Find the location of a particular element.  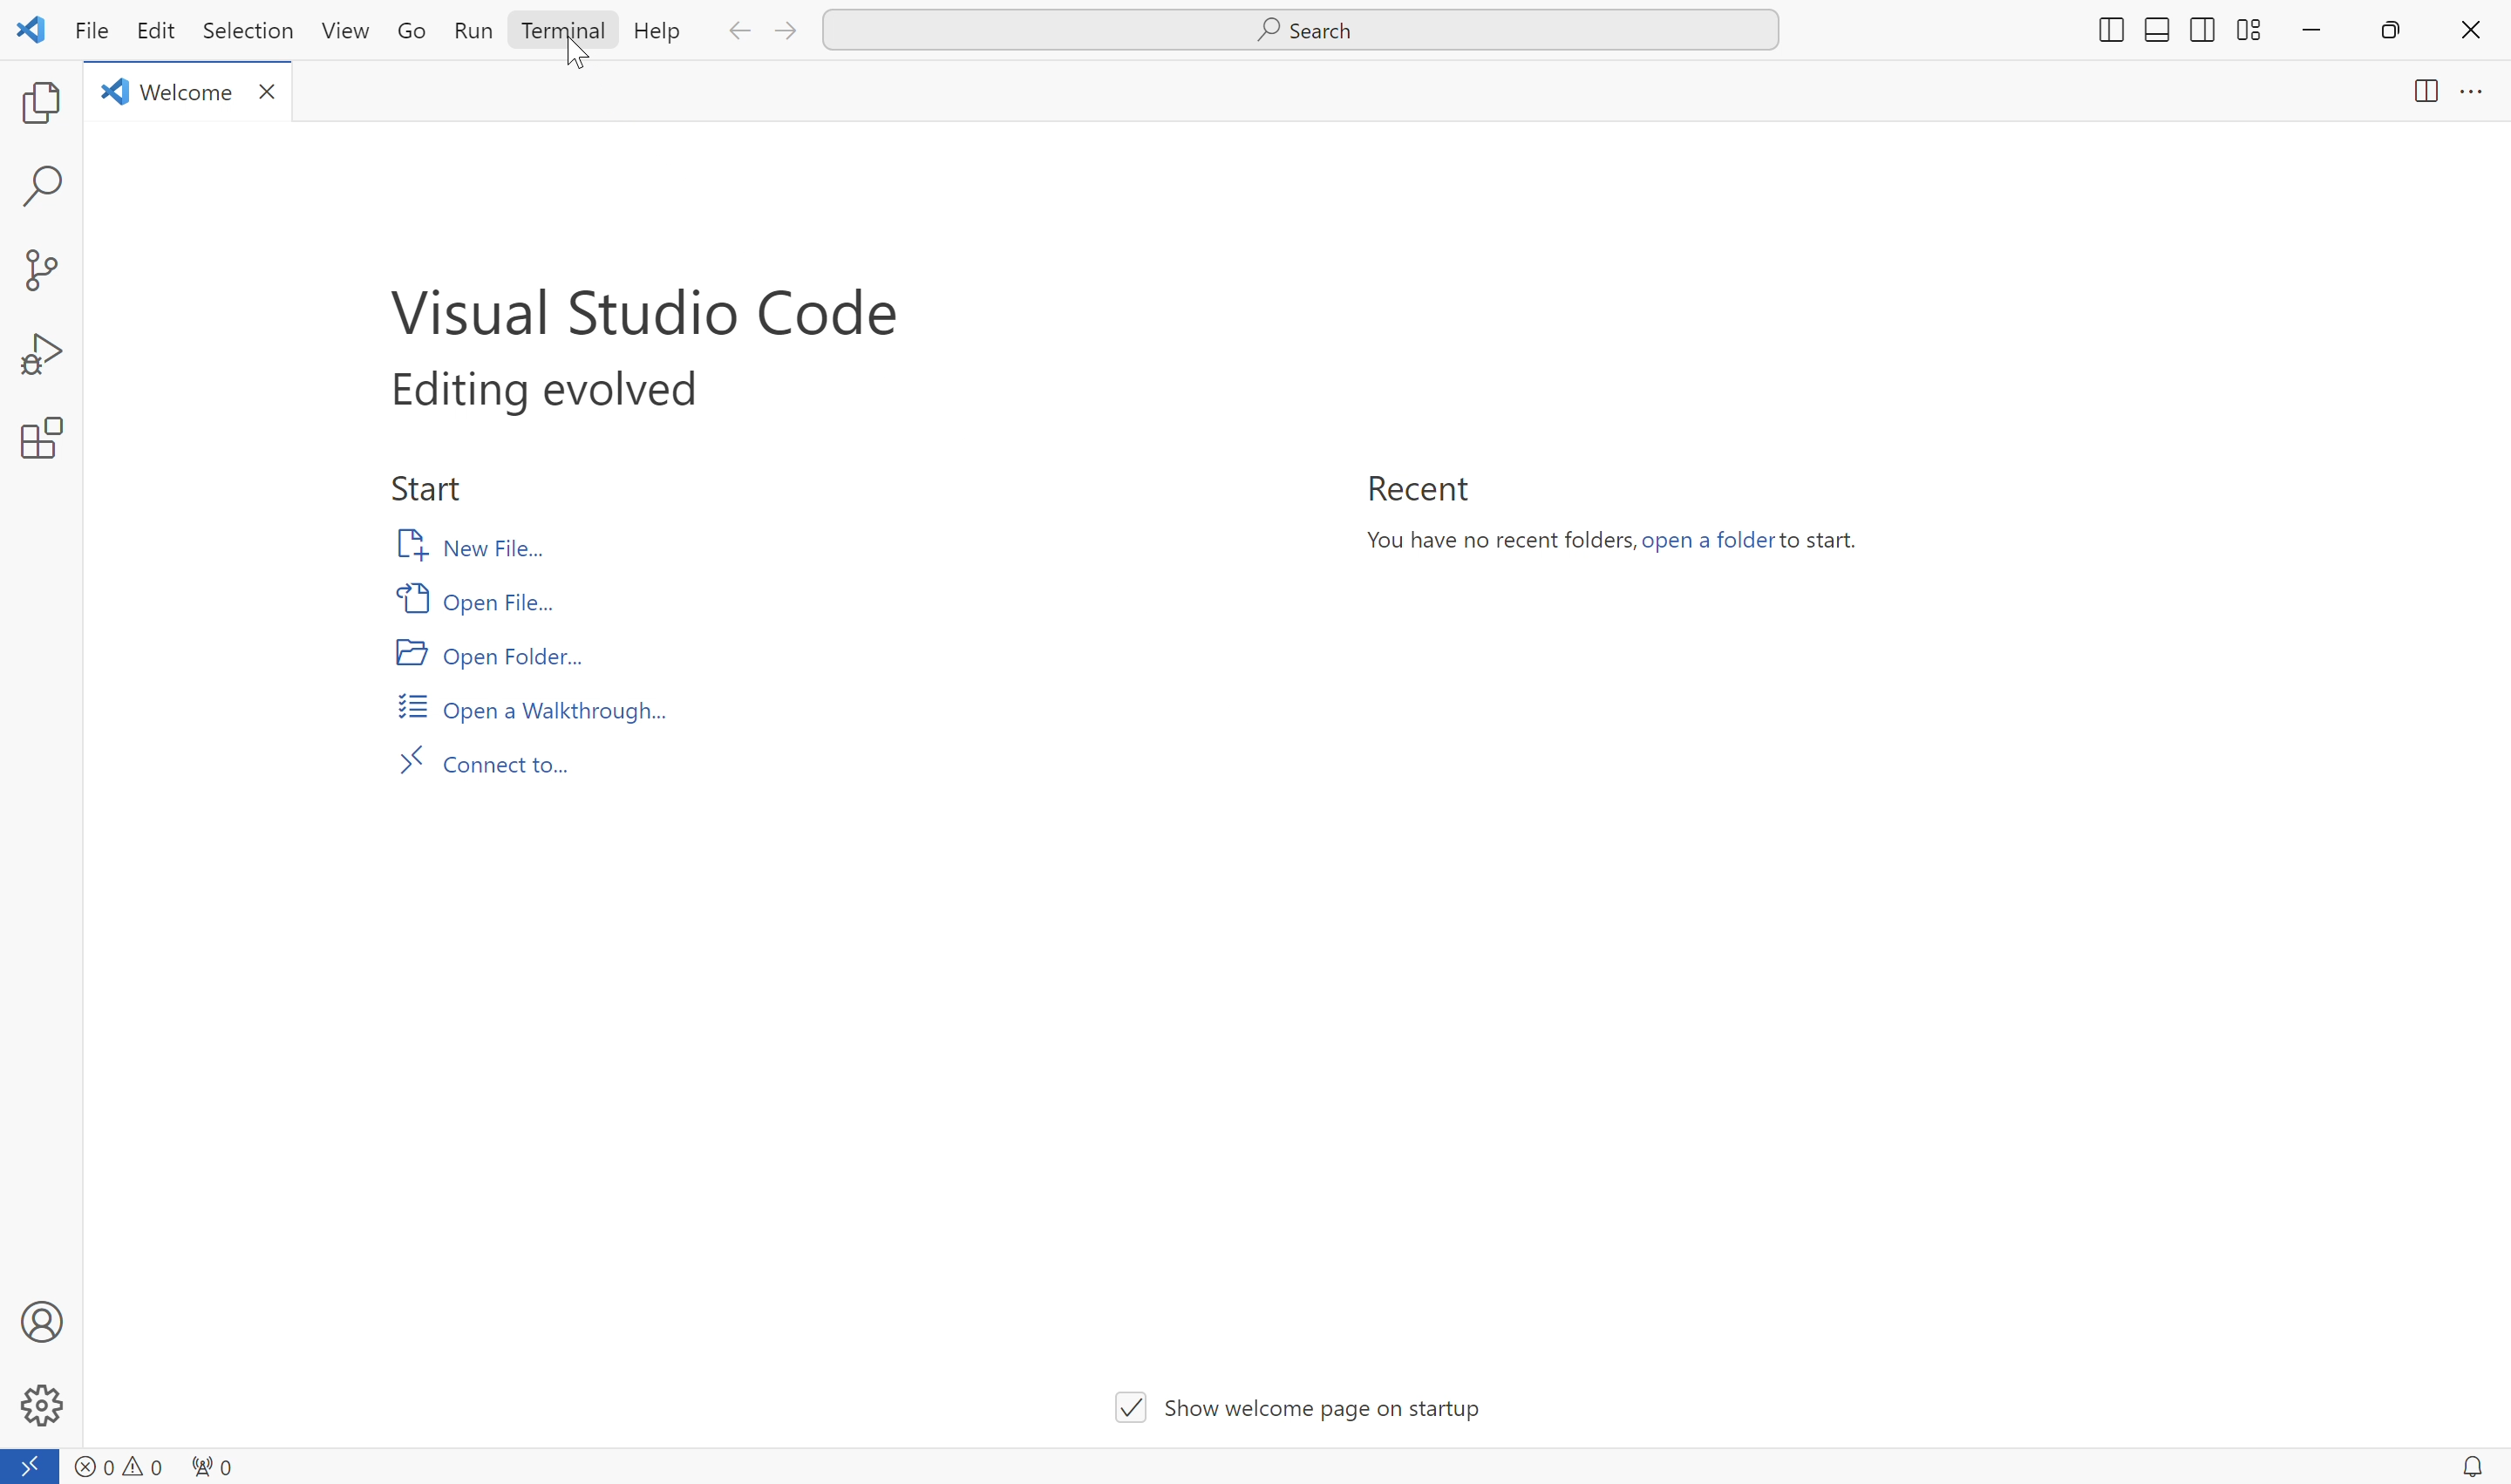

Terminal is located at coordinates (560, 31).